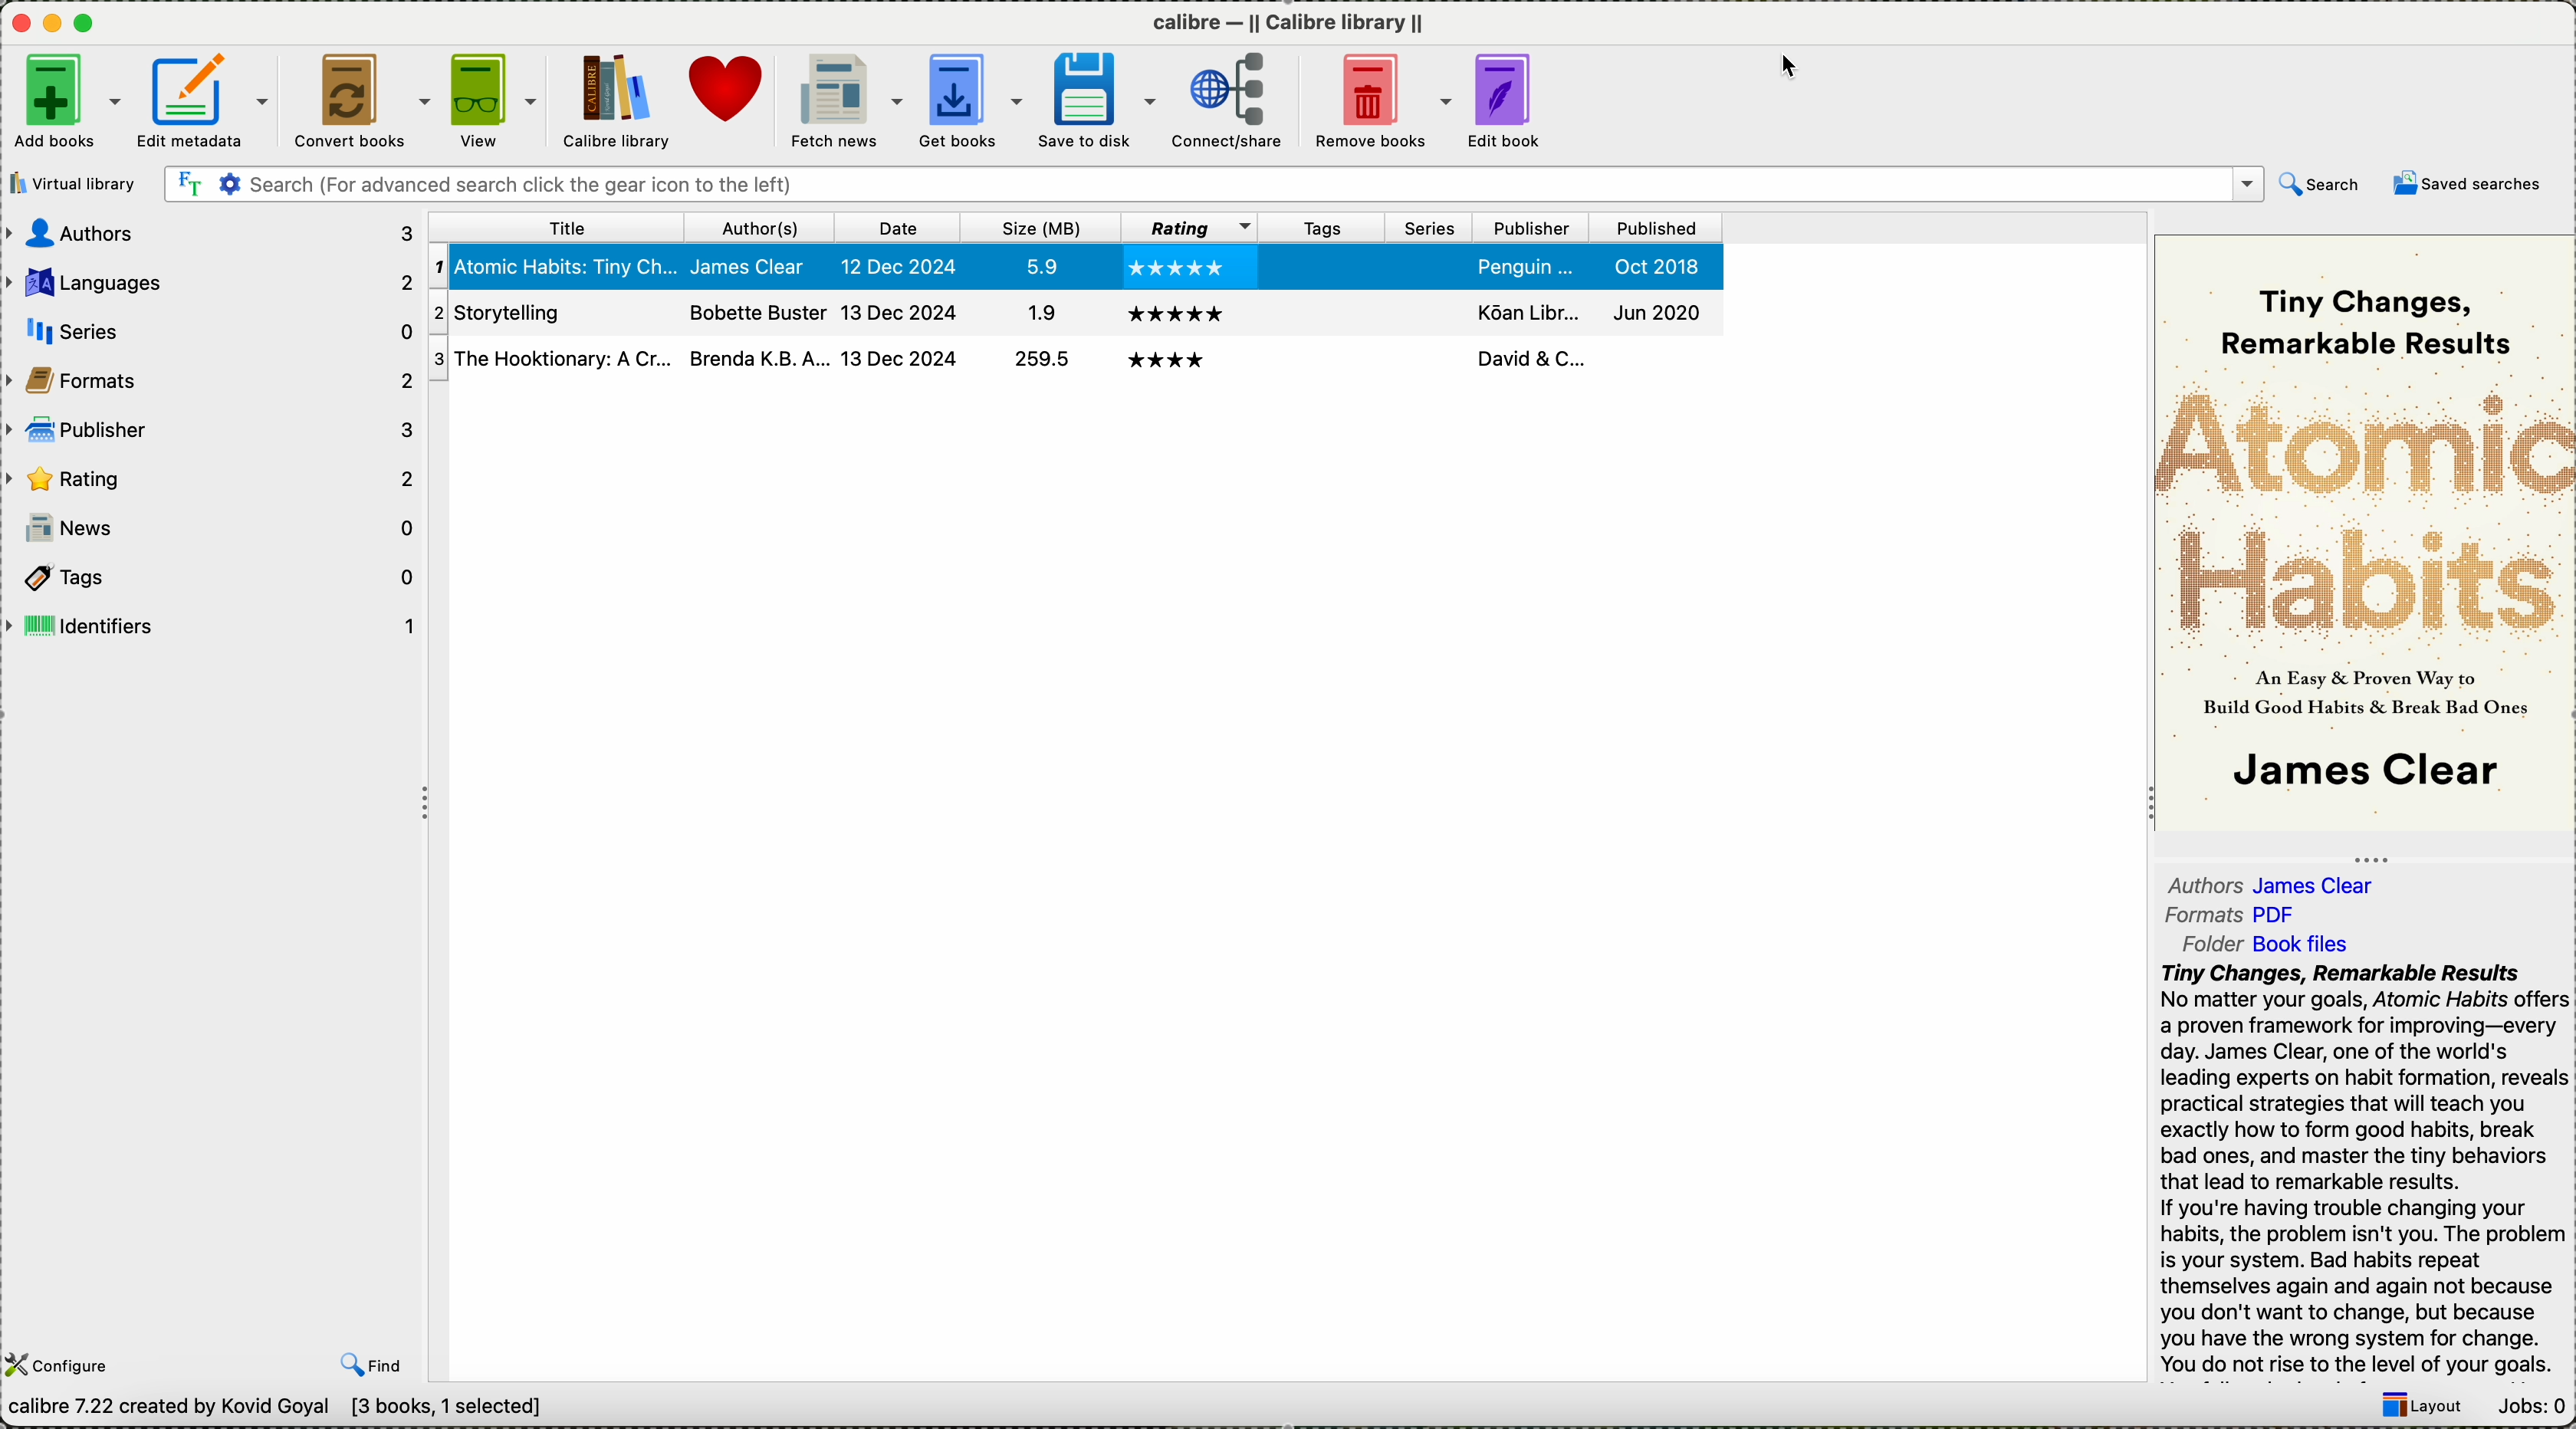 This screenshot has height=1429, width=2576. I want to click on Calibre library, so click(616, 102).